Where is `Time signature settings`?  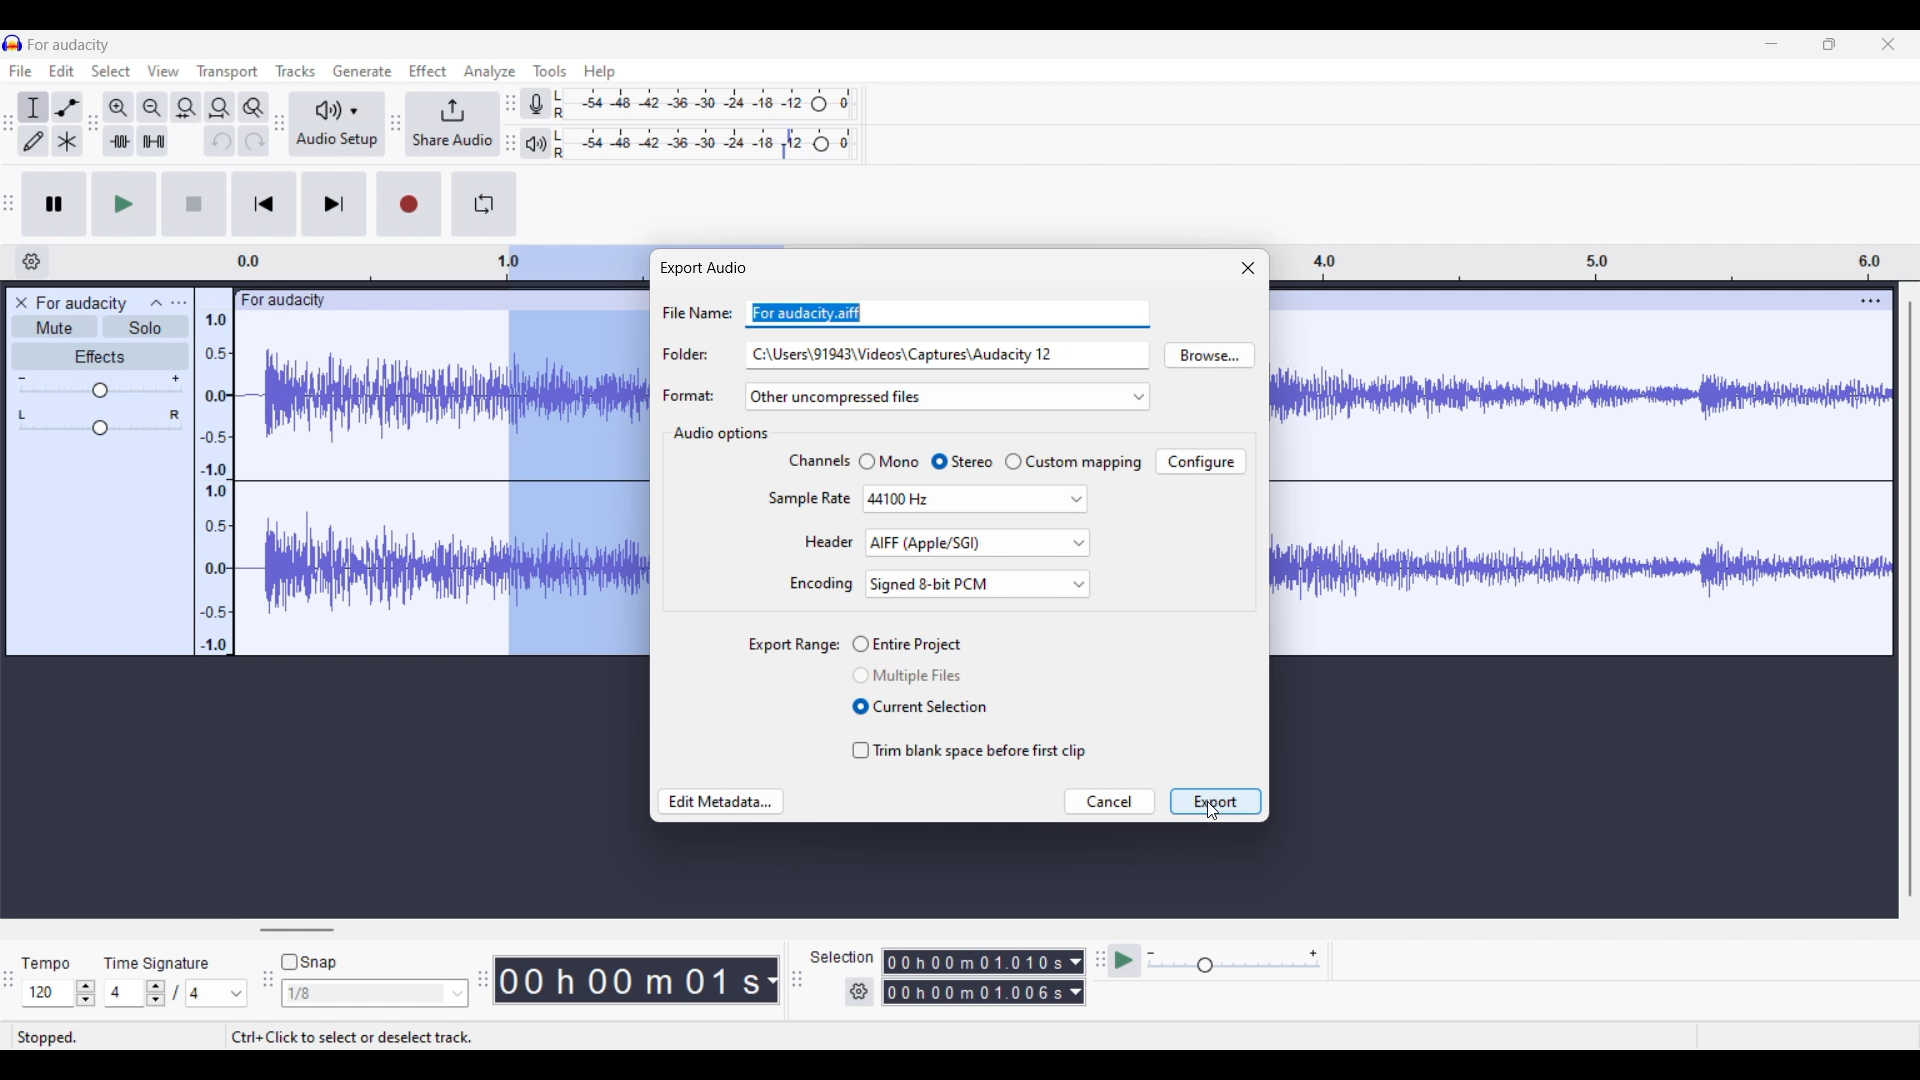
Time signature settings is located at coordinates (176, 993).